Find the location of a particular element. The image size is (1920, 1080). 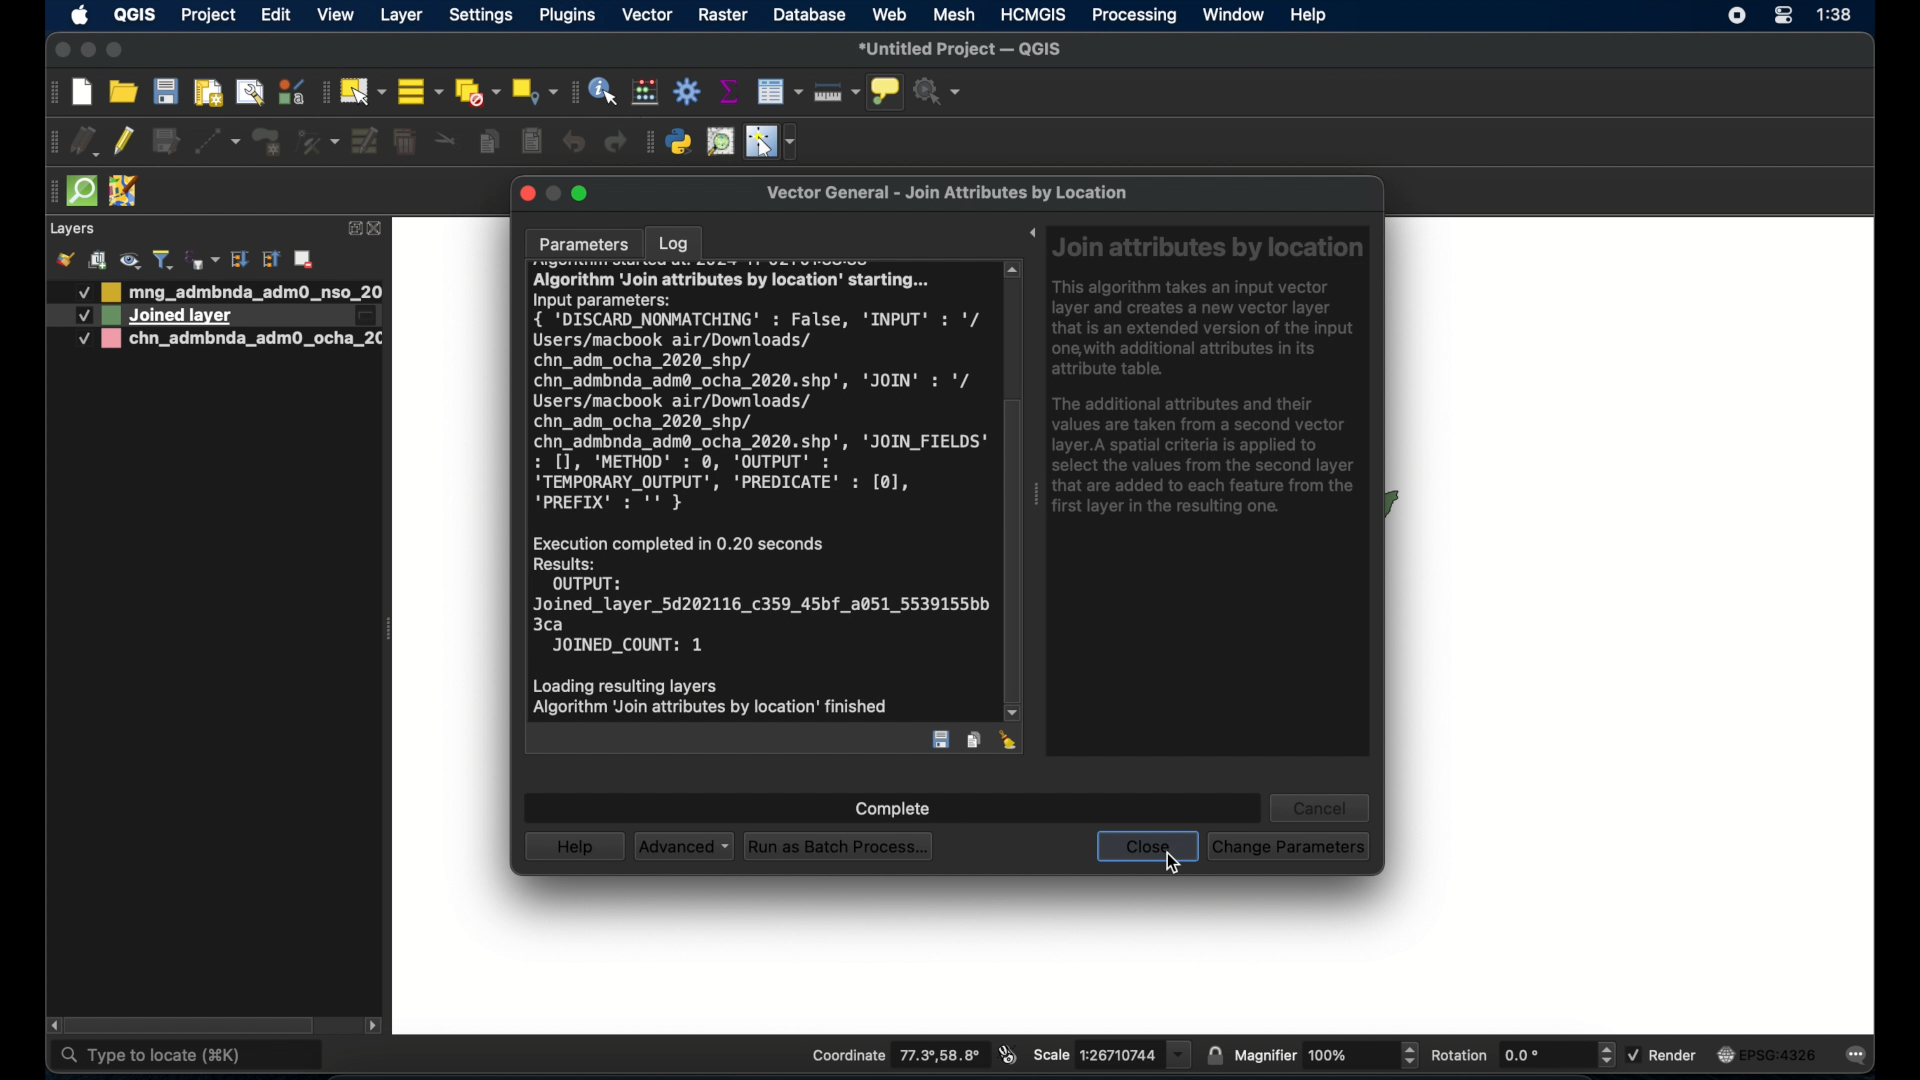

inactive minimize button is located at coordinates (553, 195).